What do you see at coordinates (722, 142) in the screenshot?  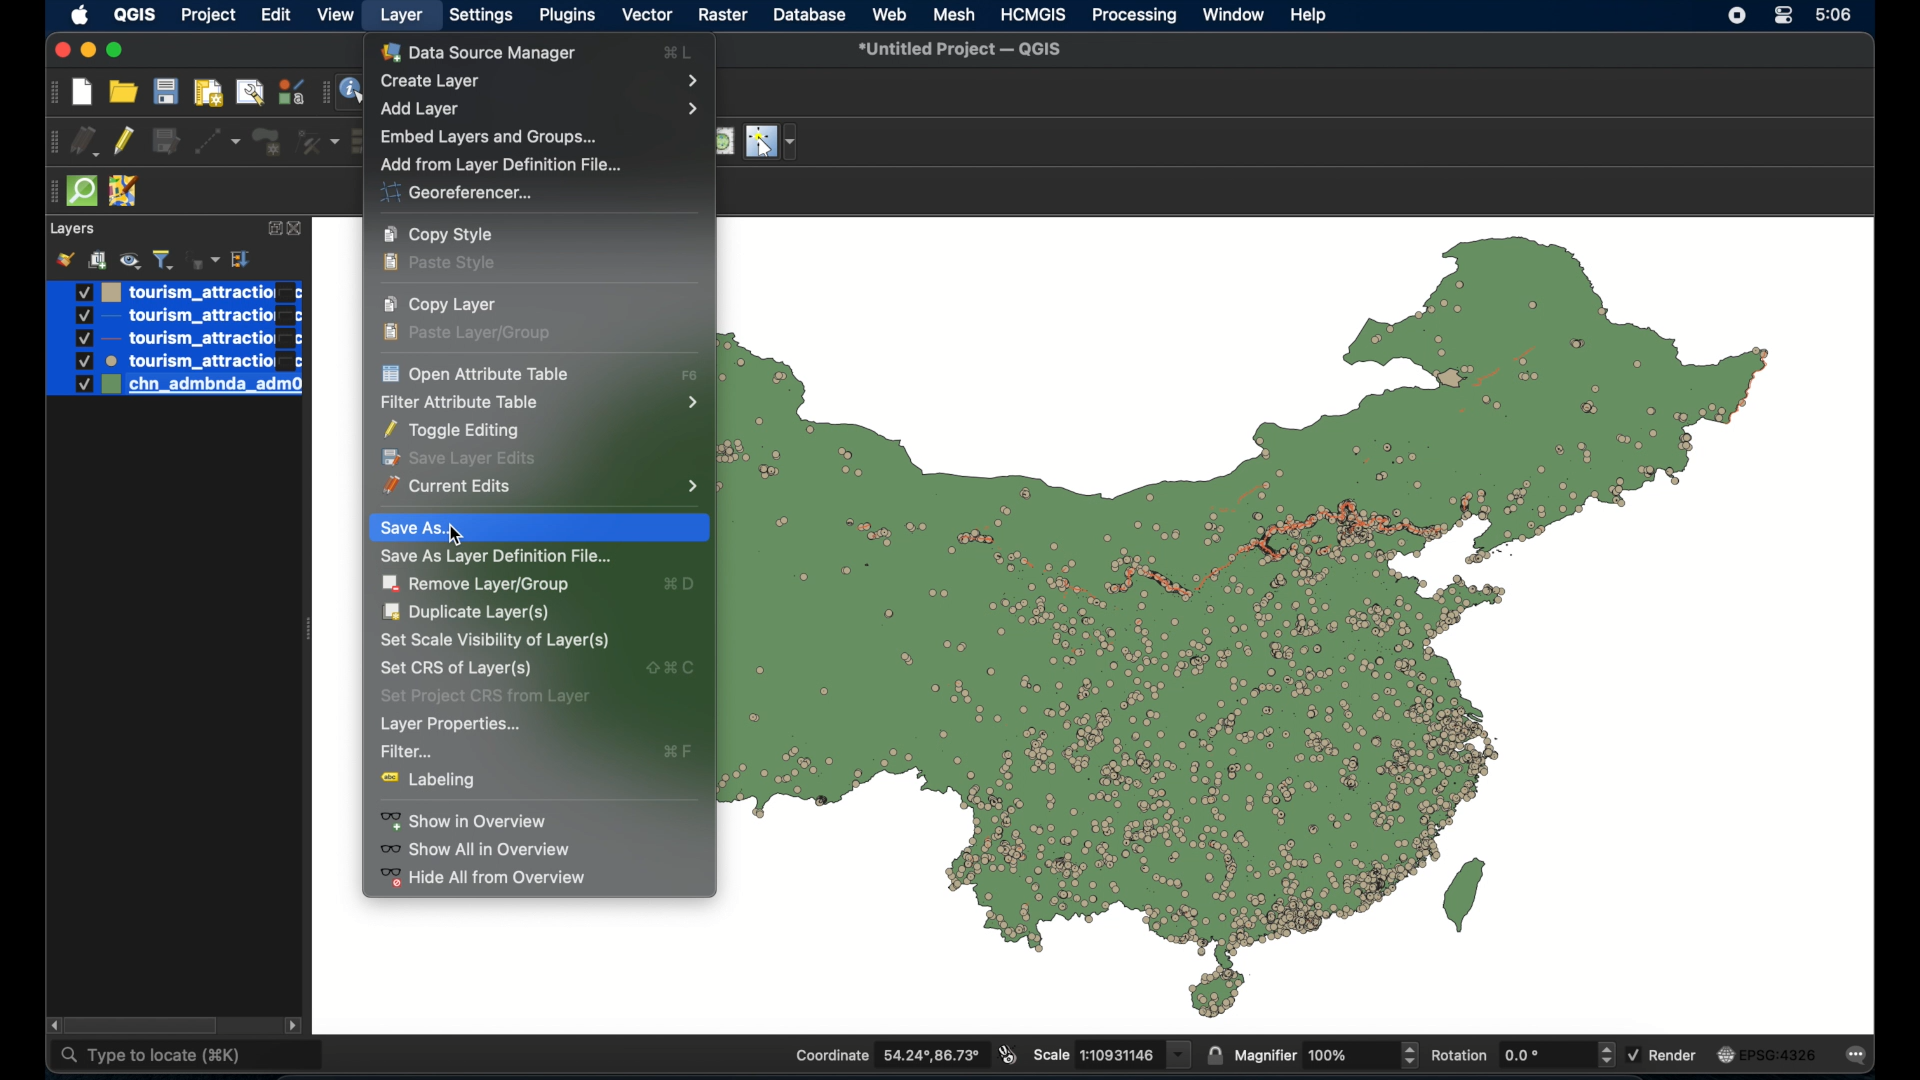 I see `osm place search` at bounding box center [722, 142].